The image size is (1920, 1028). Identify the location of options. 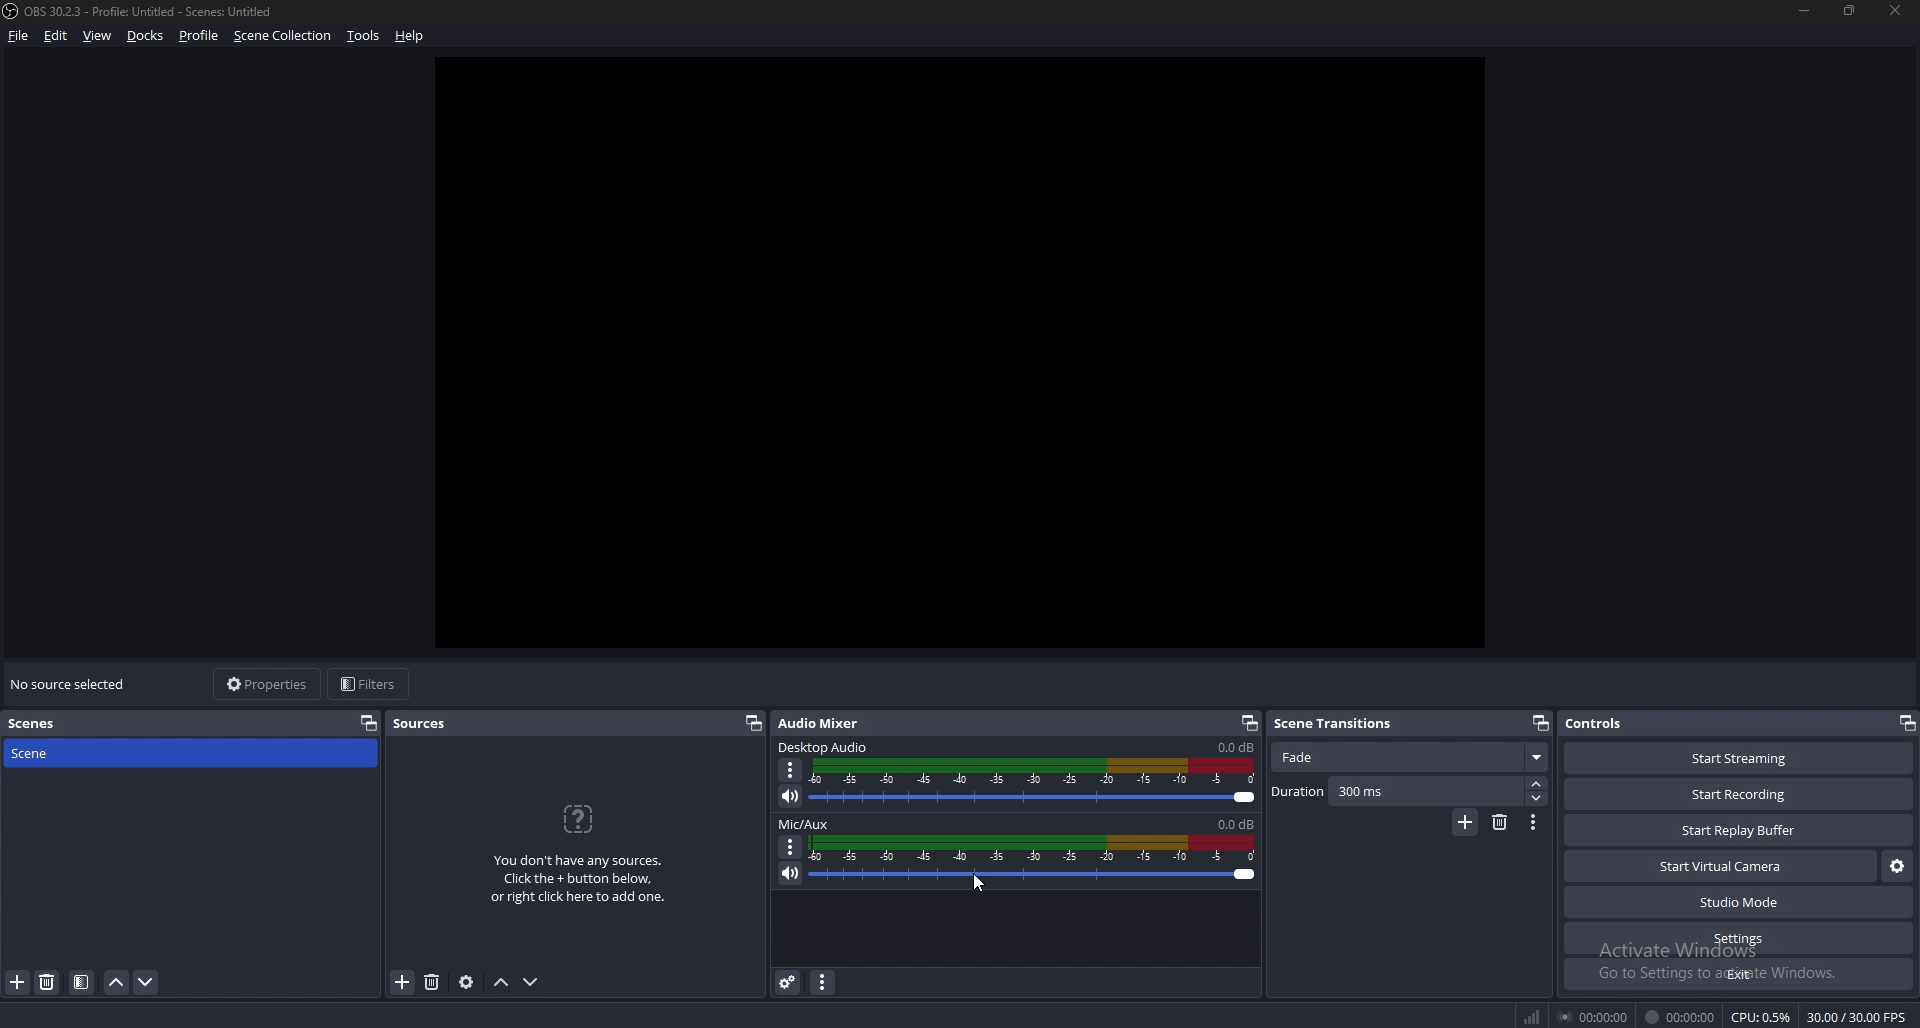
(791, 770).